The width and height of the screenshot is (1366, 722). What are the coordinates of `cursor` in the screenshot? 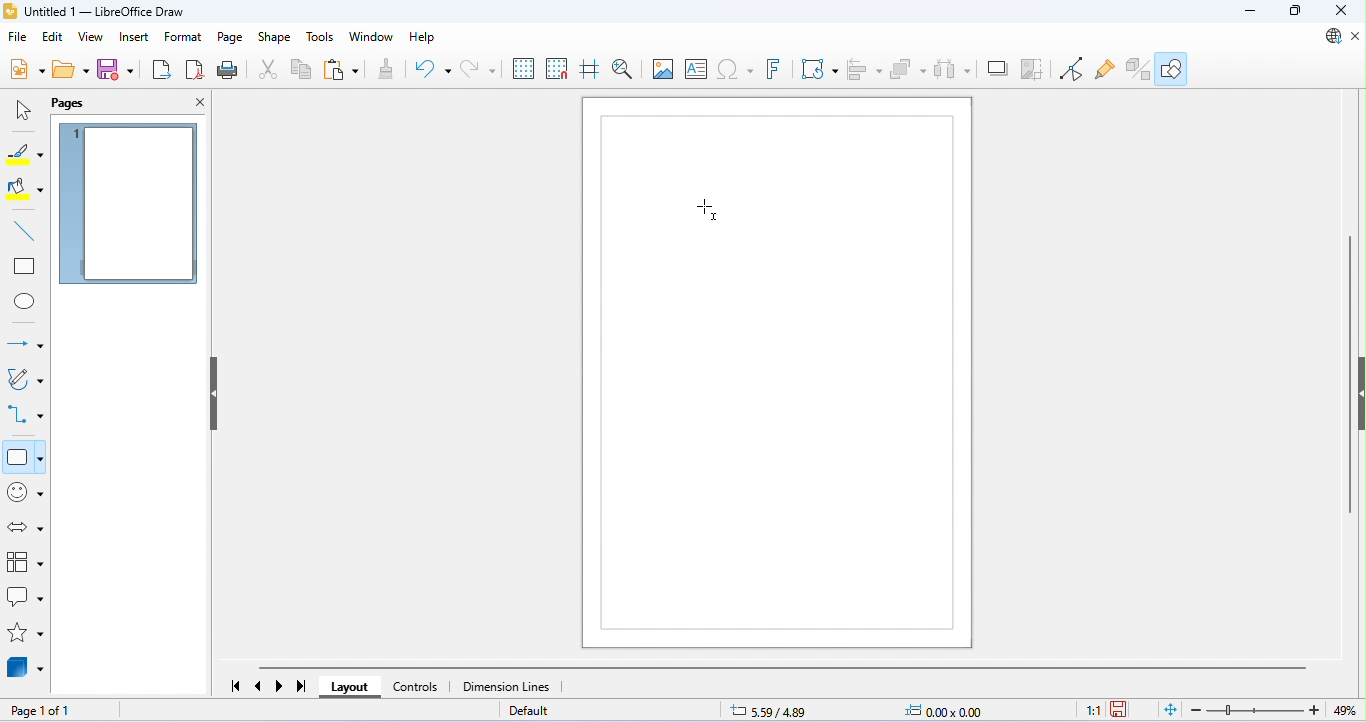 It's located at (710, 209).